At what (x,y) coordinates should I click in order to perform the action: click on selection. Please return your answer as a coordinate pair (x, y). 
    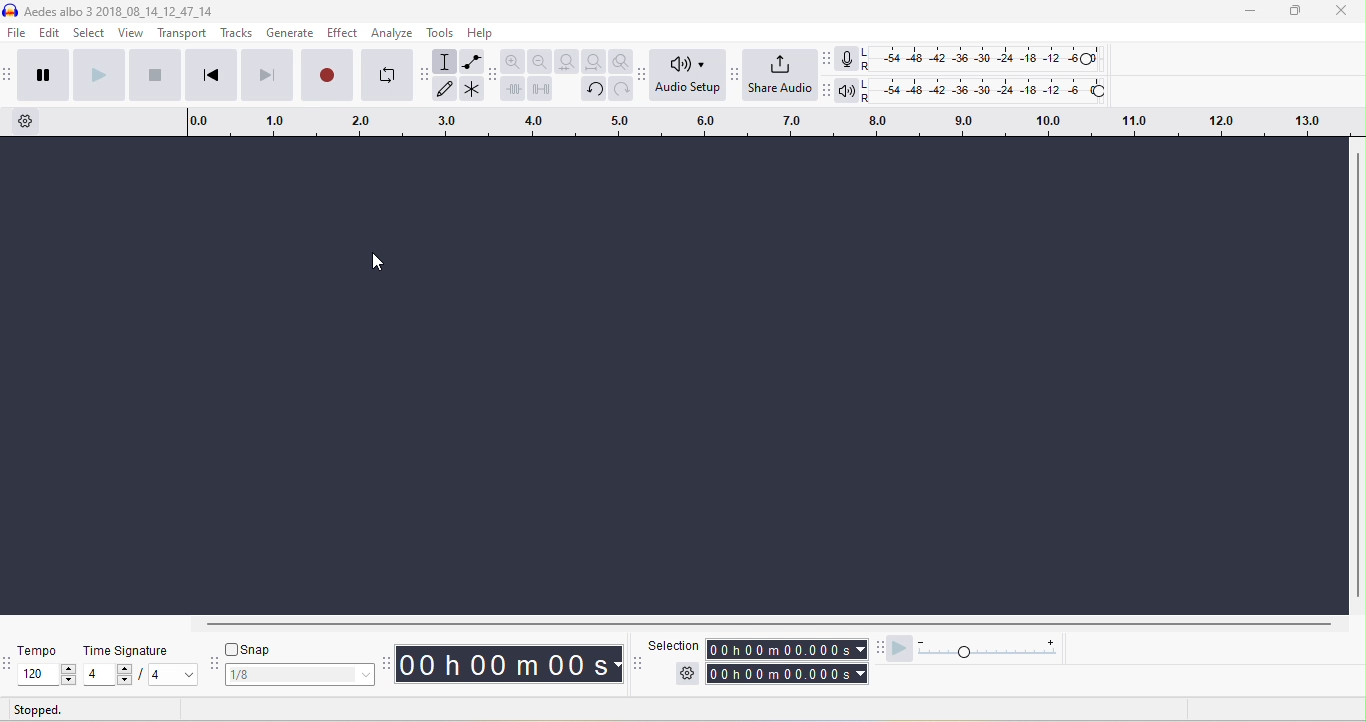
    Looking at the image, I should click on (673, 646).